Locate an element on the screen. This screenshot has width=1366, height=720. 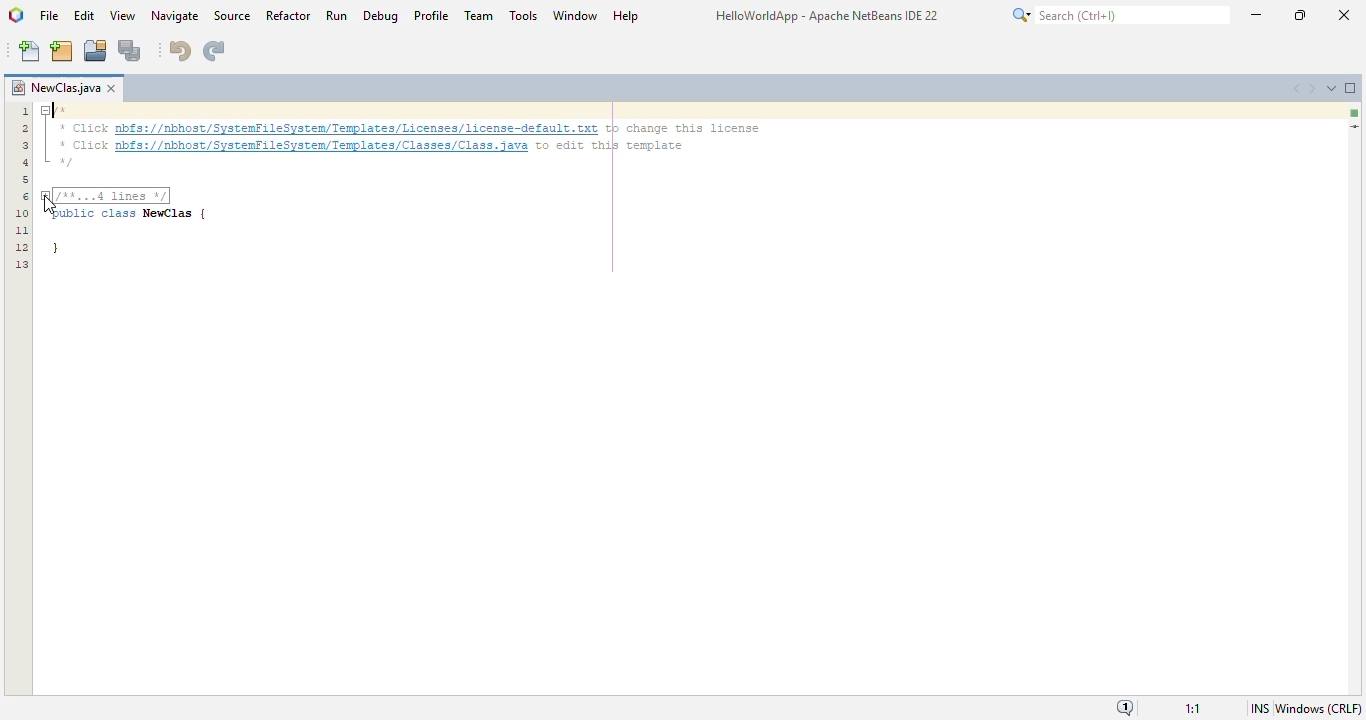
redo is located at coordinates (215, 51).